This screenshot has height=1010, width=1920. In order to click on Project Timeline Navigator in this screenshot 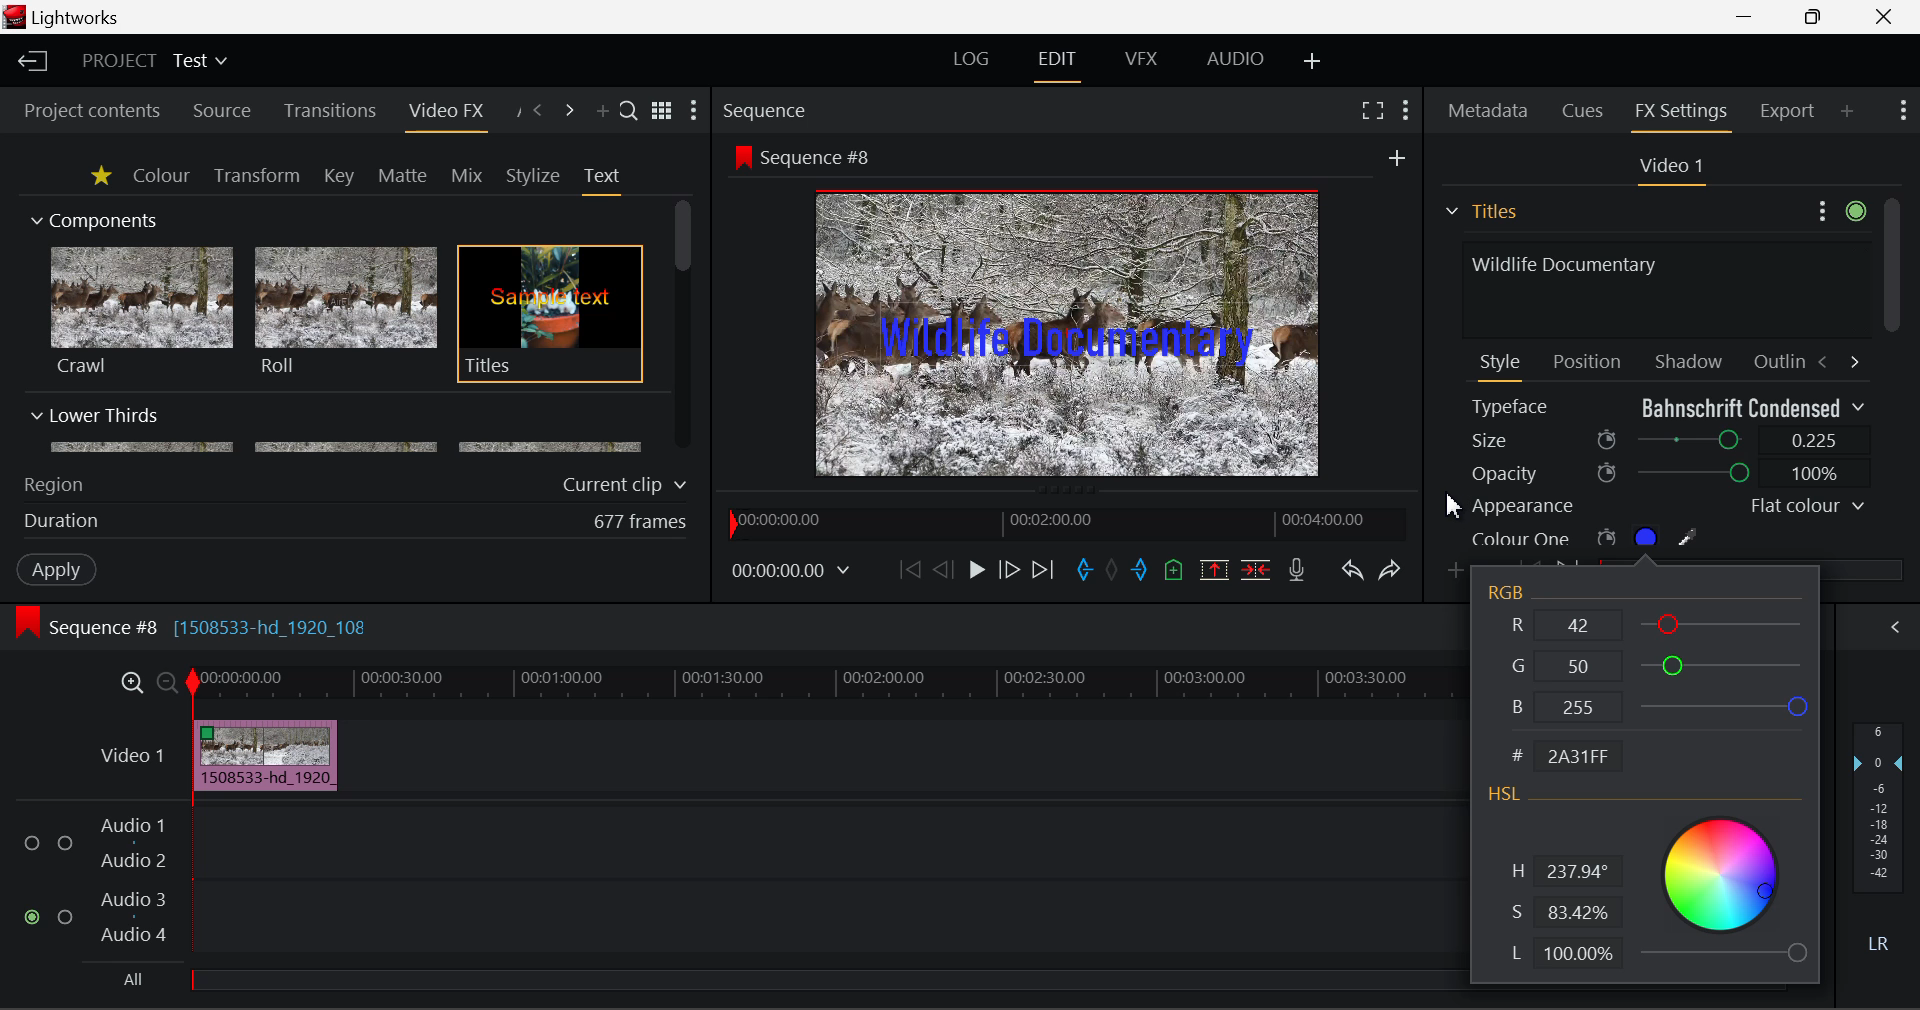, I will do `click(1066, 519)`.